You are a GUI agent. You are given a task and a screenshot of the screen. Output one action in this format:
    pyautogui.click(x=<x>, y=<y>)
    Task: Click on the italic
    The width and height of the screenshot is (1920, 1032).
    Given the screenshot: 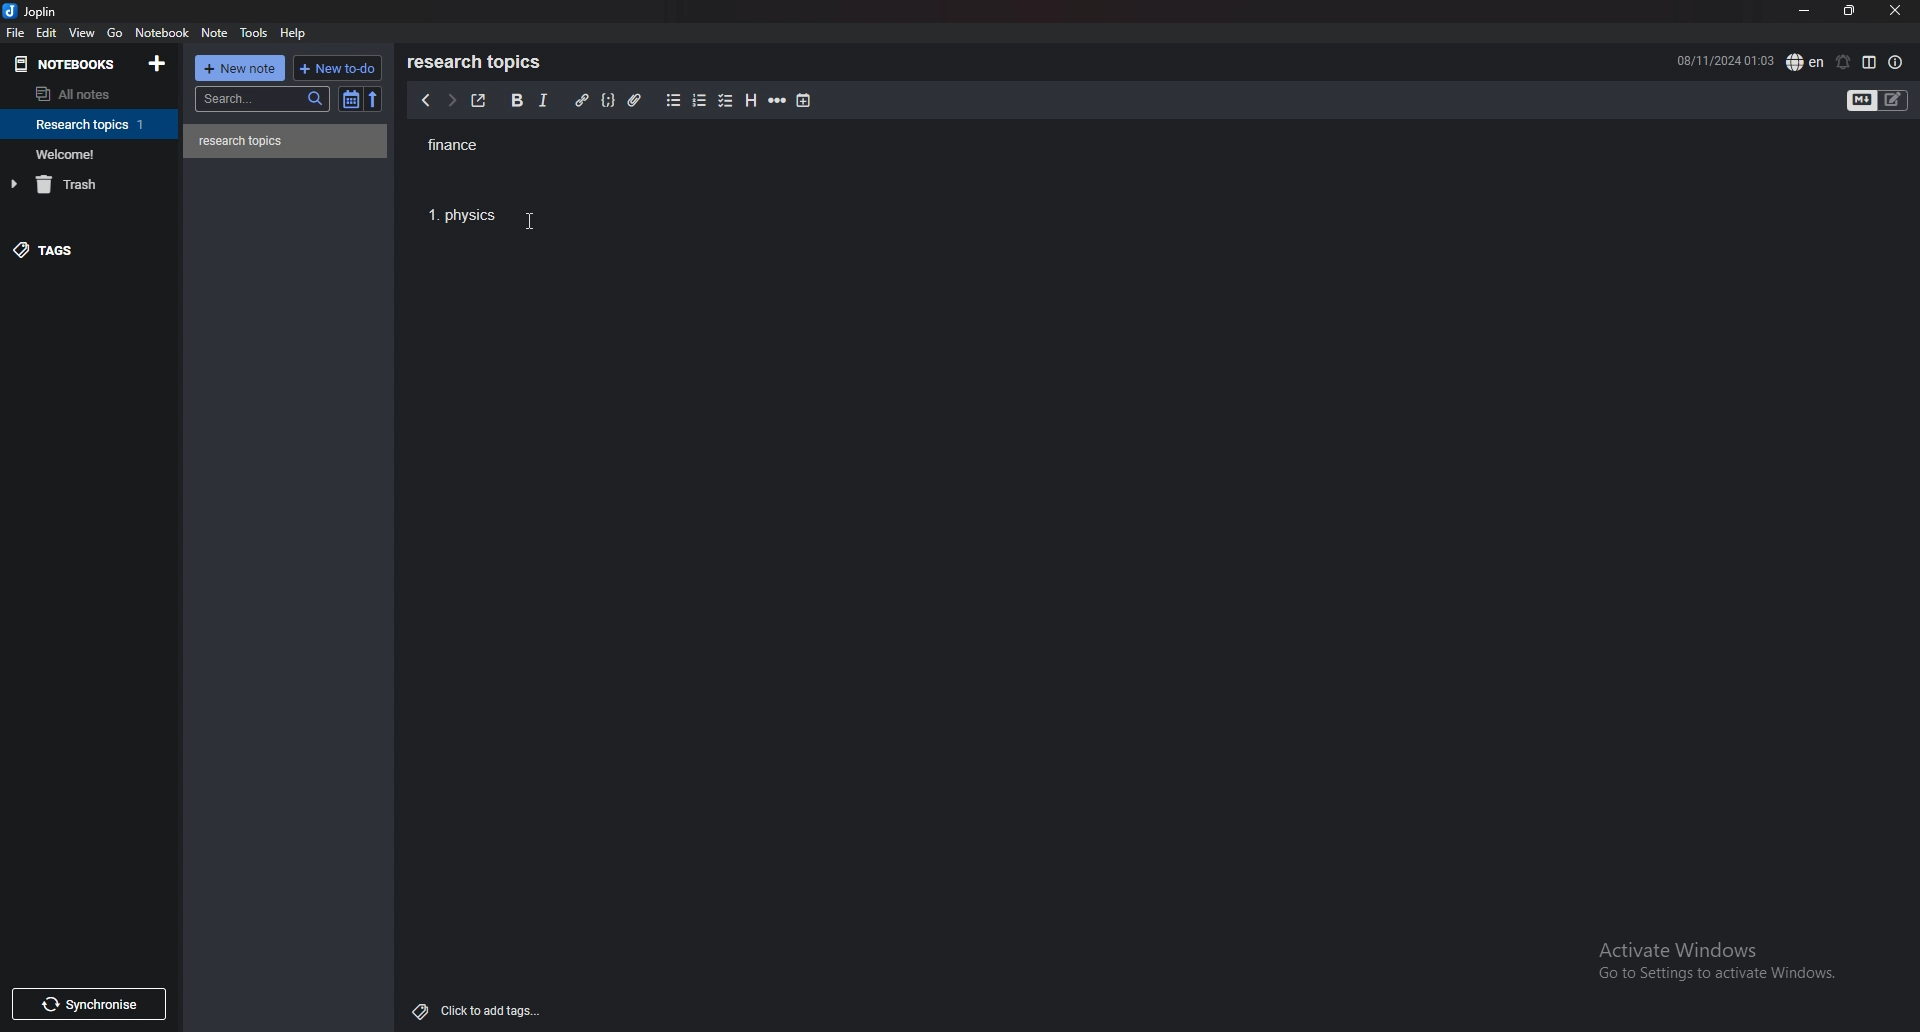 What is the action you would take?
    pyautogui.click(x=543, y=100)
    